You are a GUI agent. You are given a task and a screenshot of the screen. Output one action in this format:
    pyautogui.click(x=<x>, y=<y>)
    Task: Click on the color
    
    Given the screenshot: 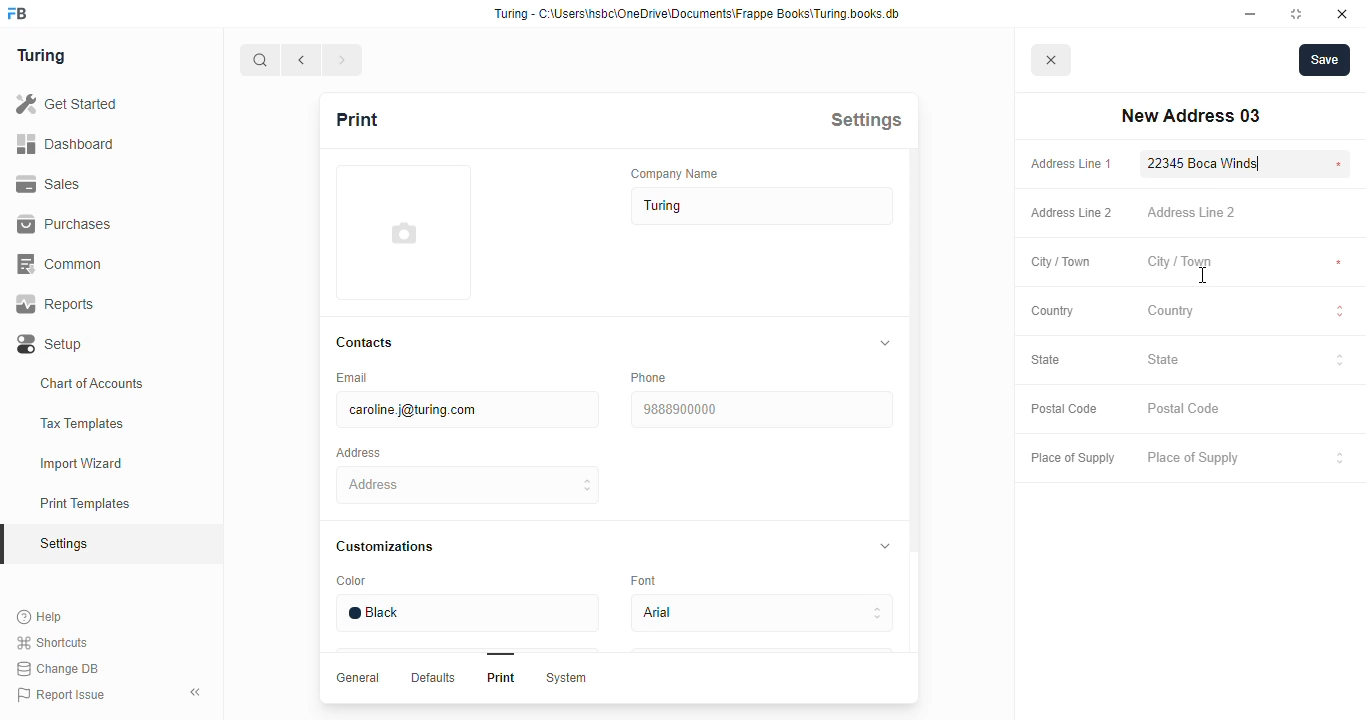 What is the action you would take?
    pyautogui.click(x=351, y=581)
    